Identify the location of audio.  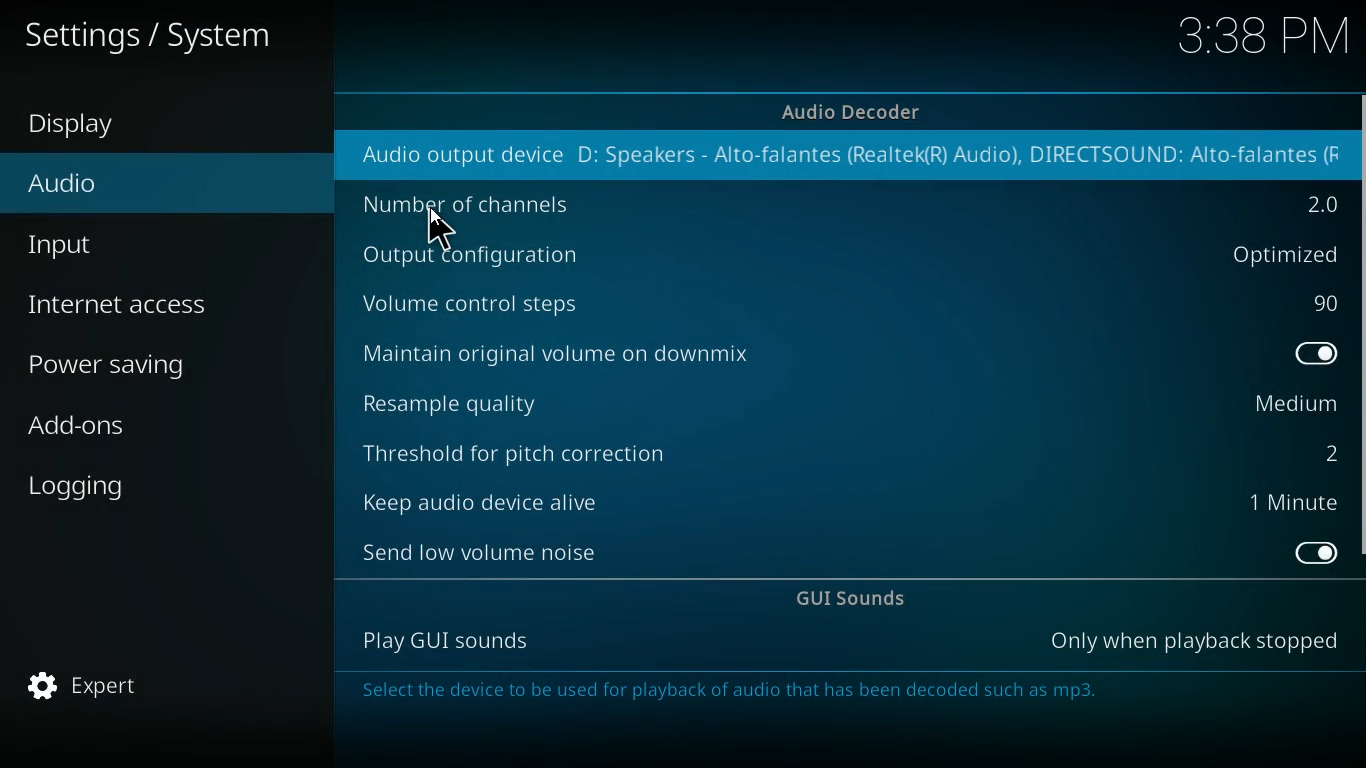
(129, 190).